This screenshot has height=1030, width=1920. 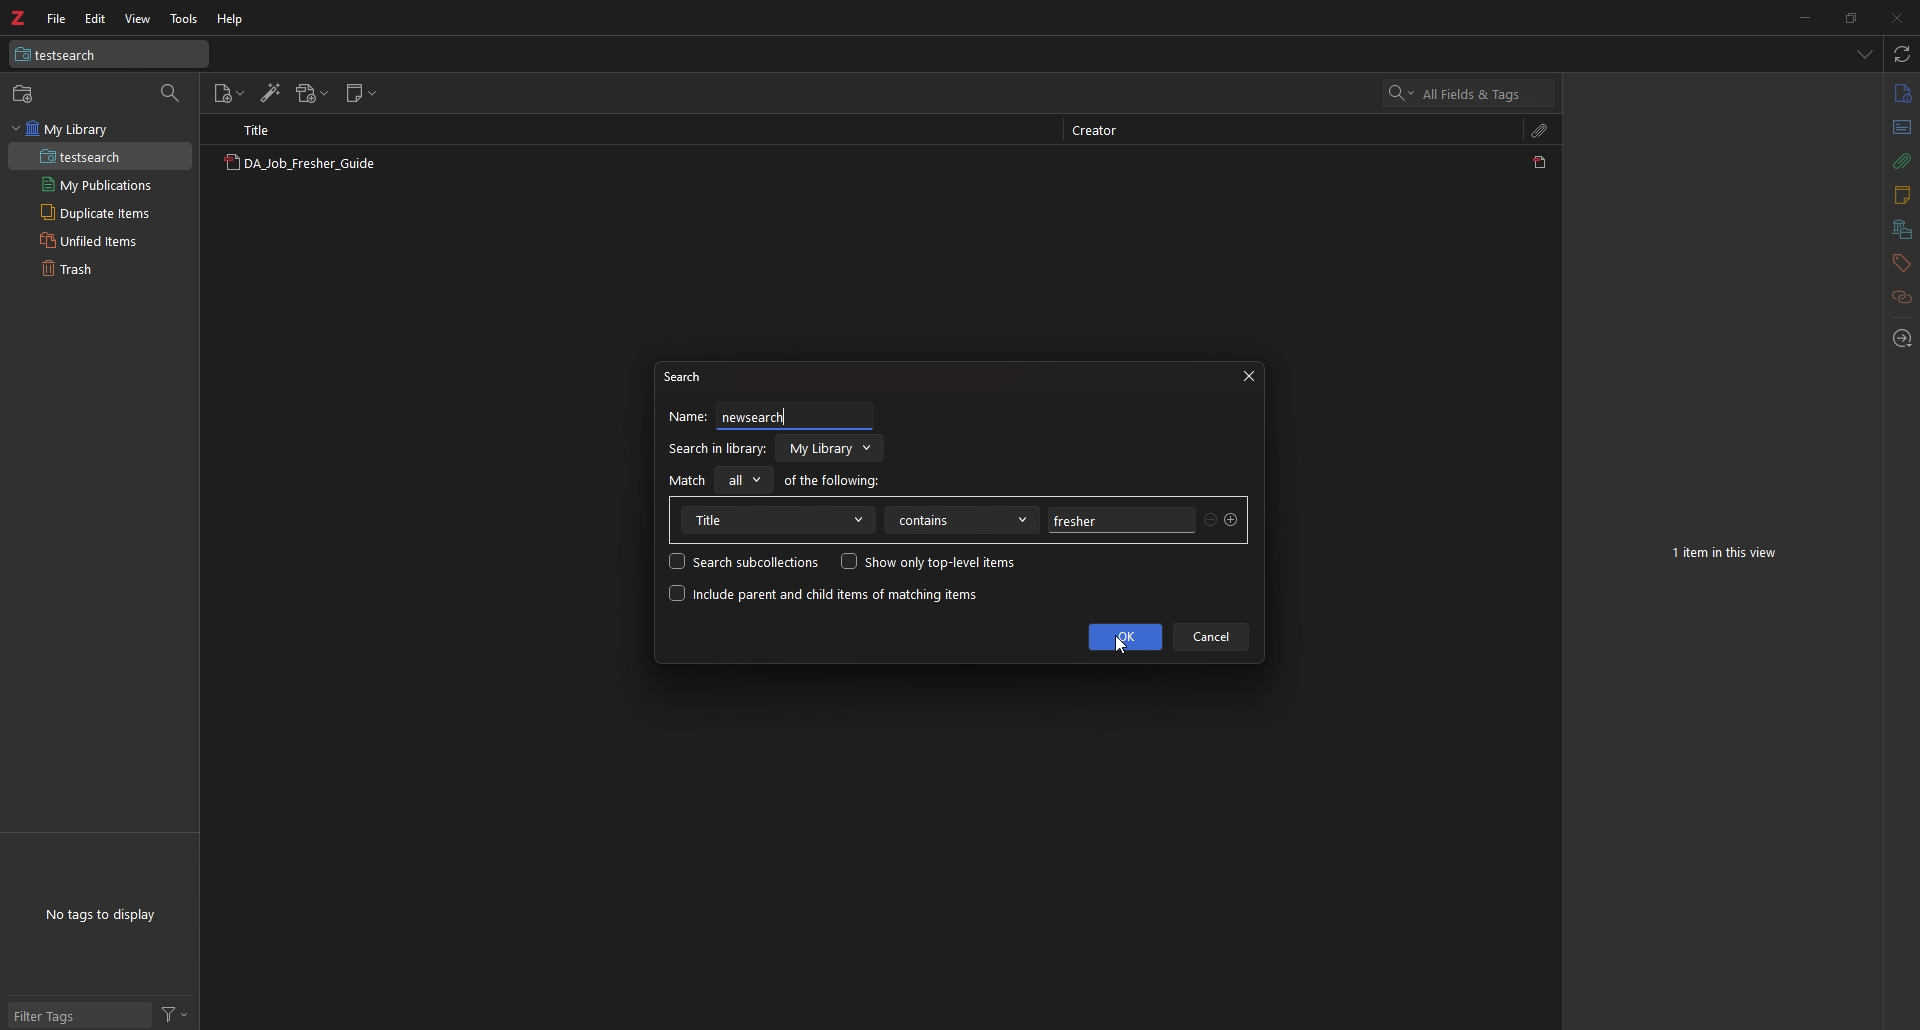 I want to click on resize, so click(x=1849, y=17).